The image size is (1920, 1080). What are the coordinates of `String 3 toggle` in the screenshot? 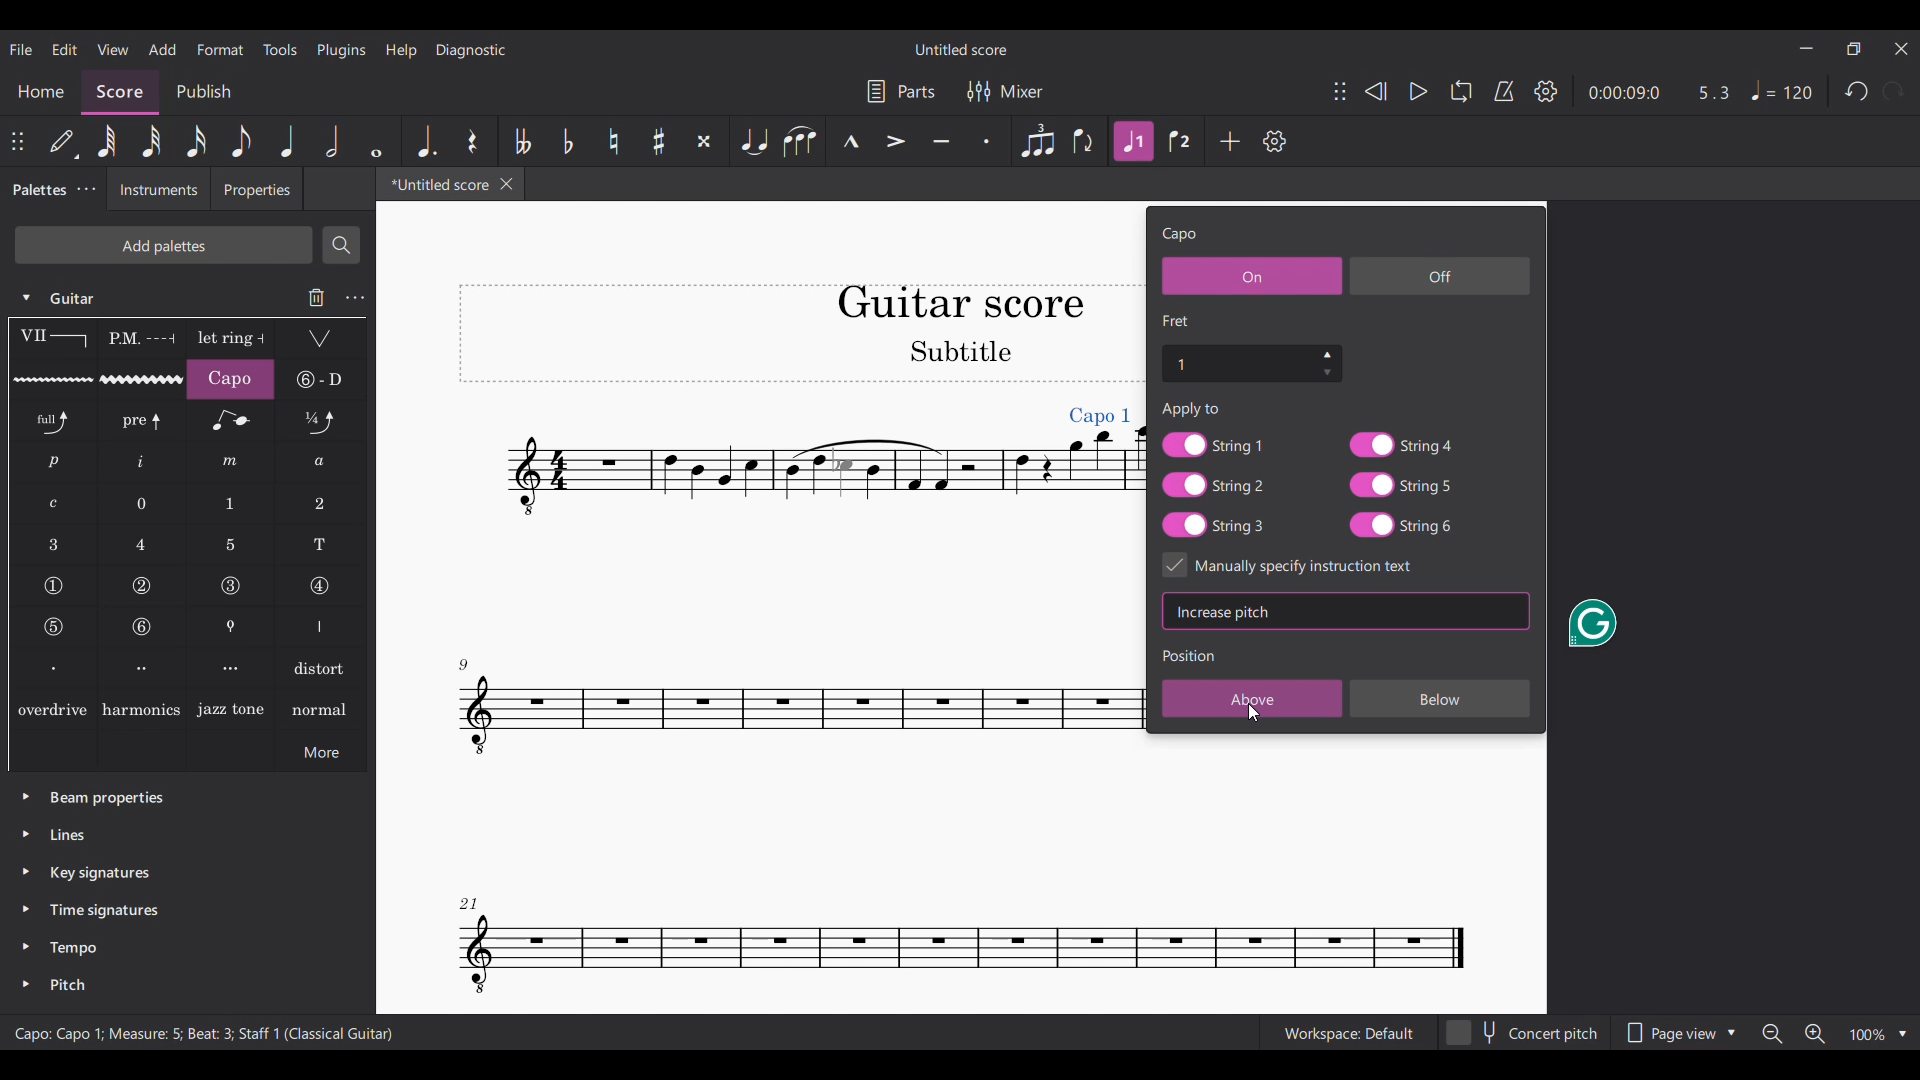 It's located at (1213, 525).